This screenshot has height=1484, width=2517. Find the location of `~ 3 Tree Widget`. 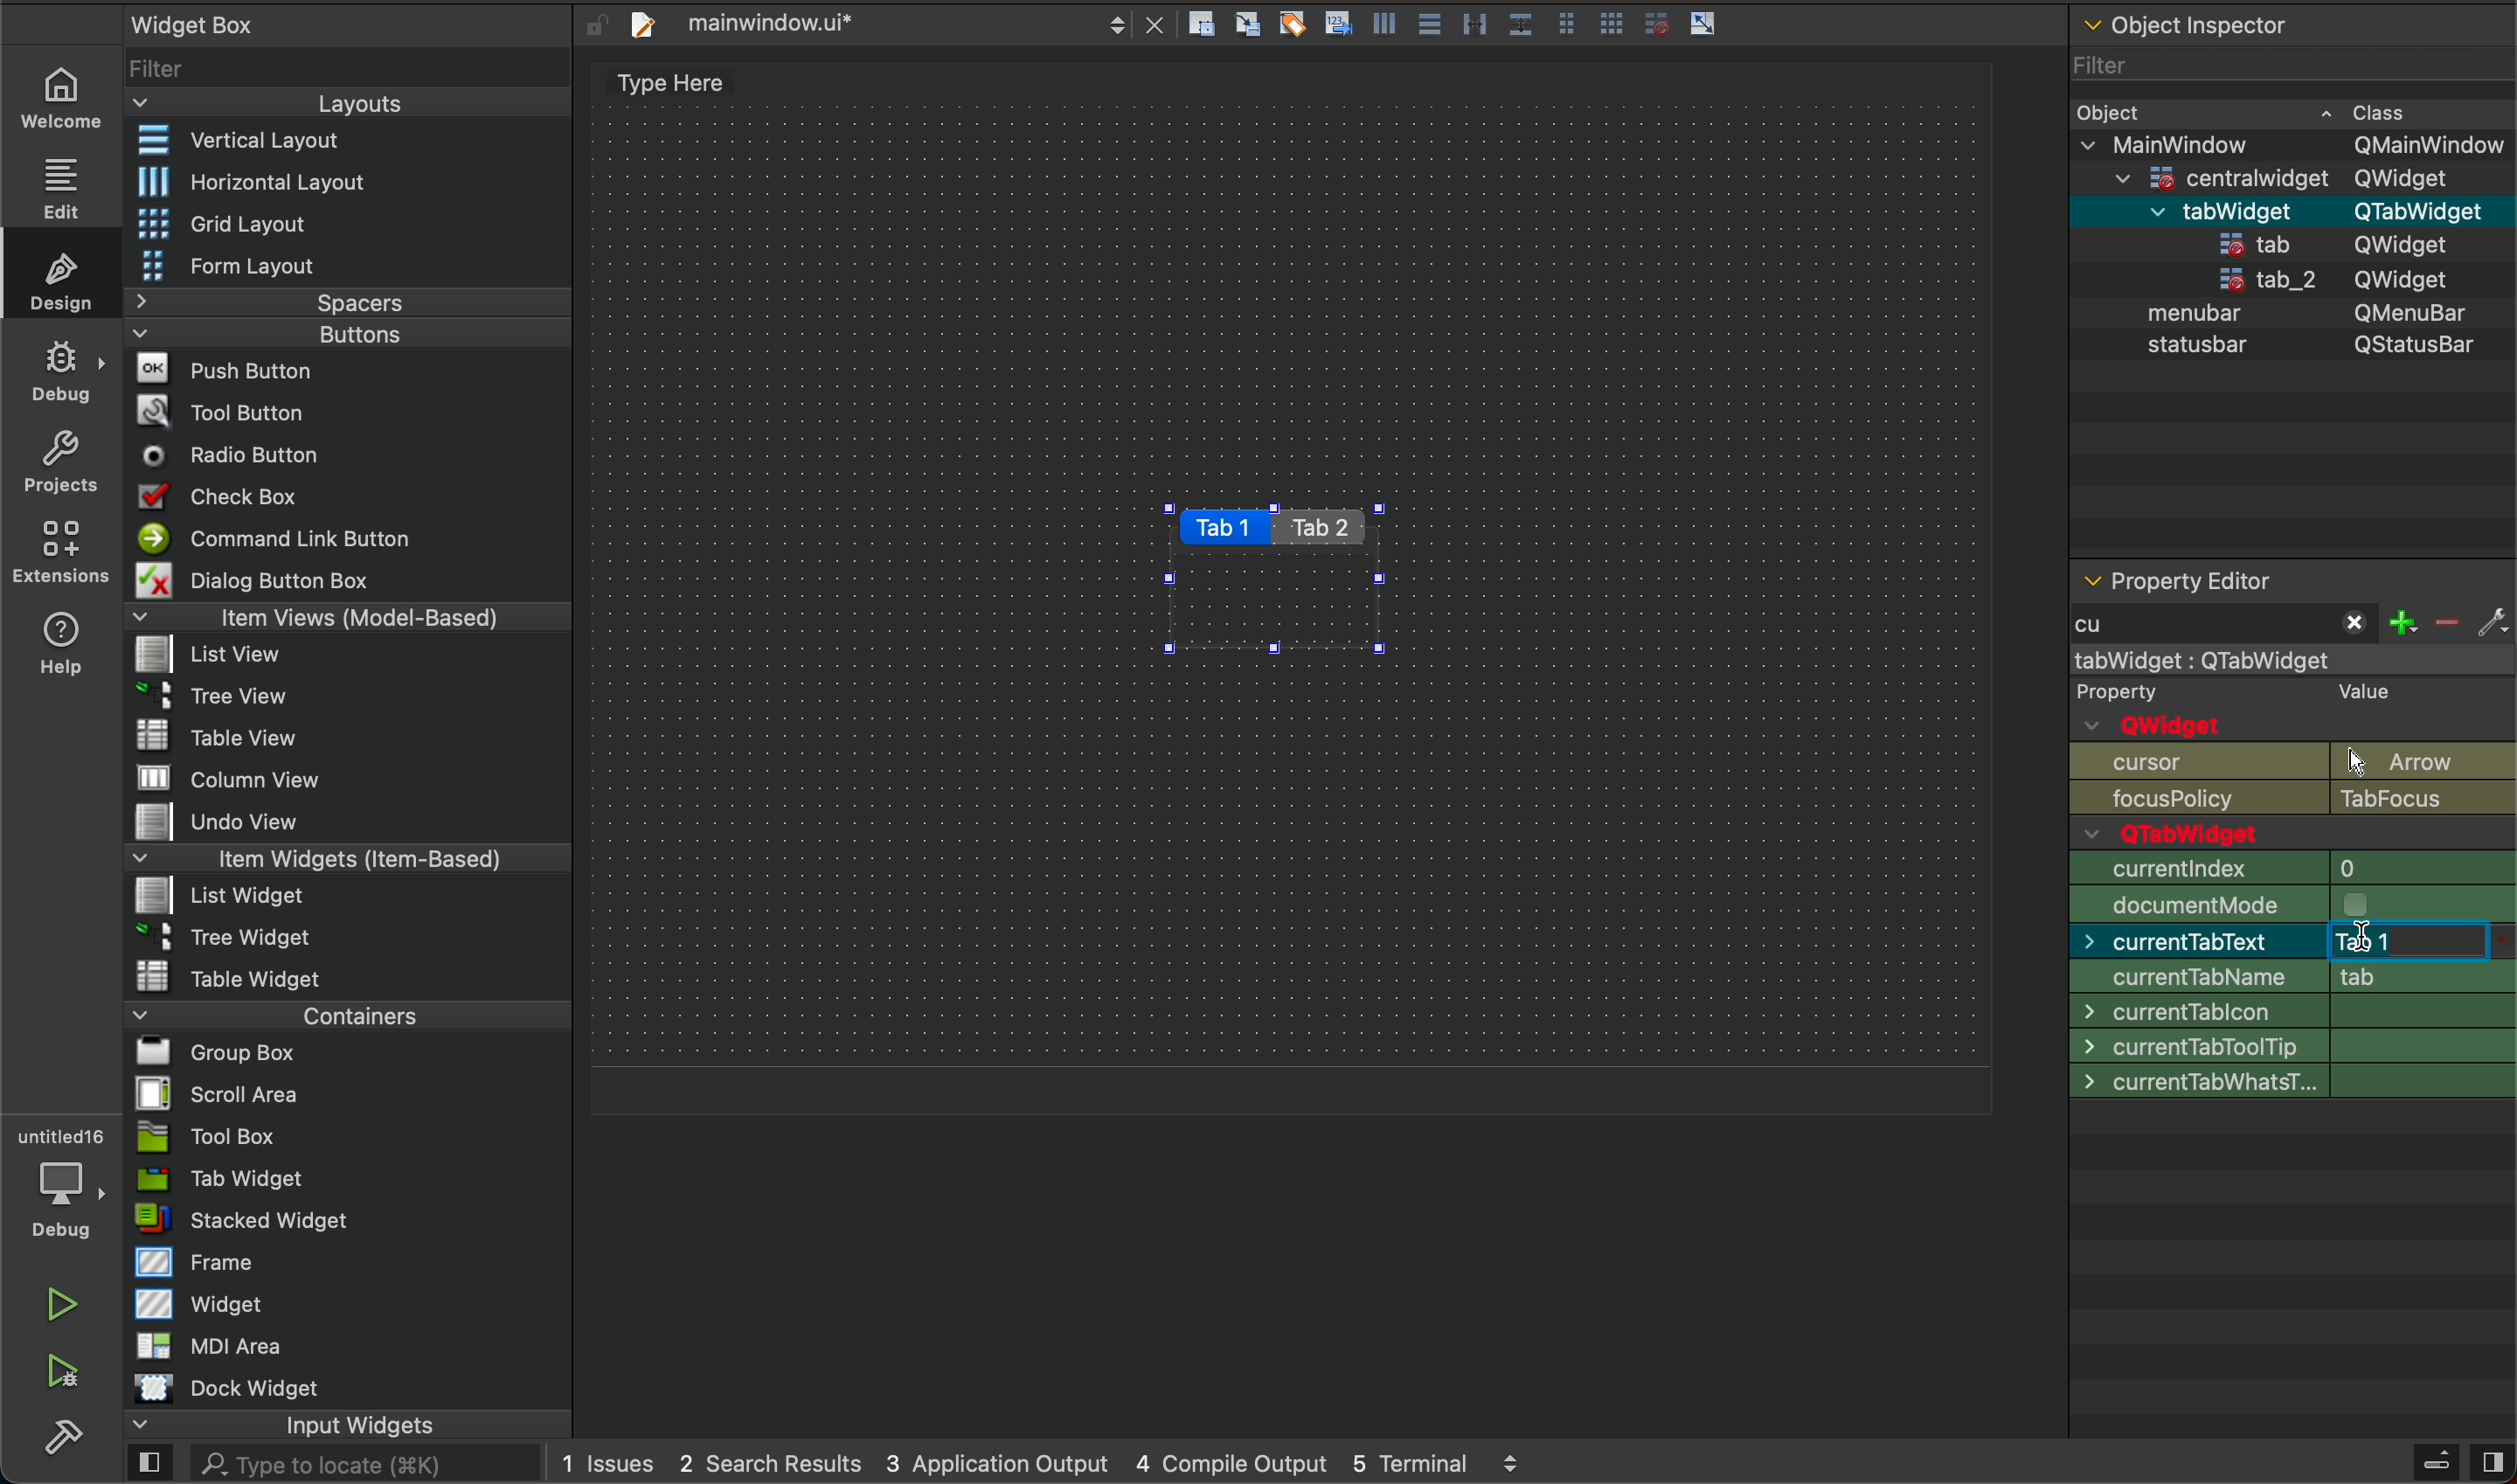

~ 3 Tree Widget is located at coordinates (210, 937).